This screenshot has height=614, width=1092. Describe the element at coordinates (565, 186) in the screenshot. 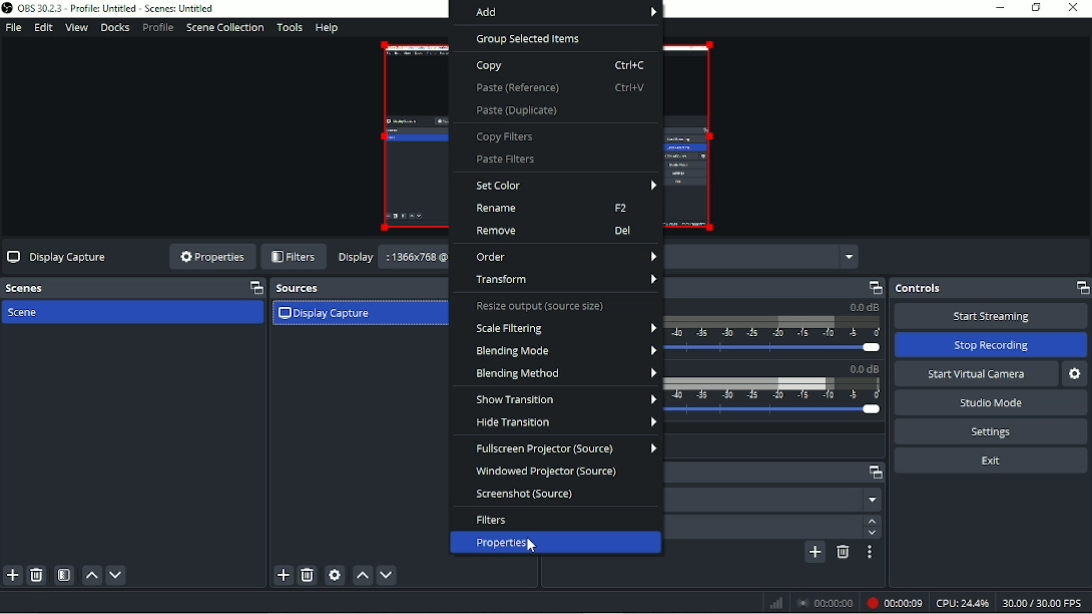

I see `Set color` at that location.